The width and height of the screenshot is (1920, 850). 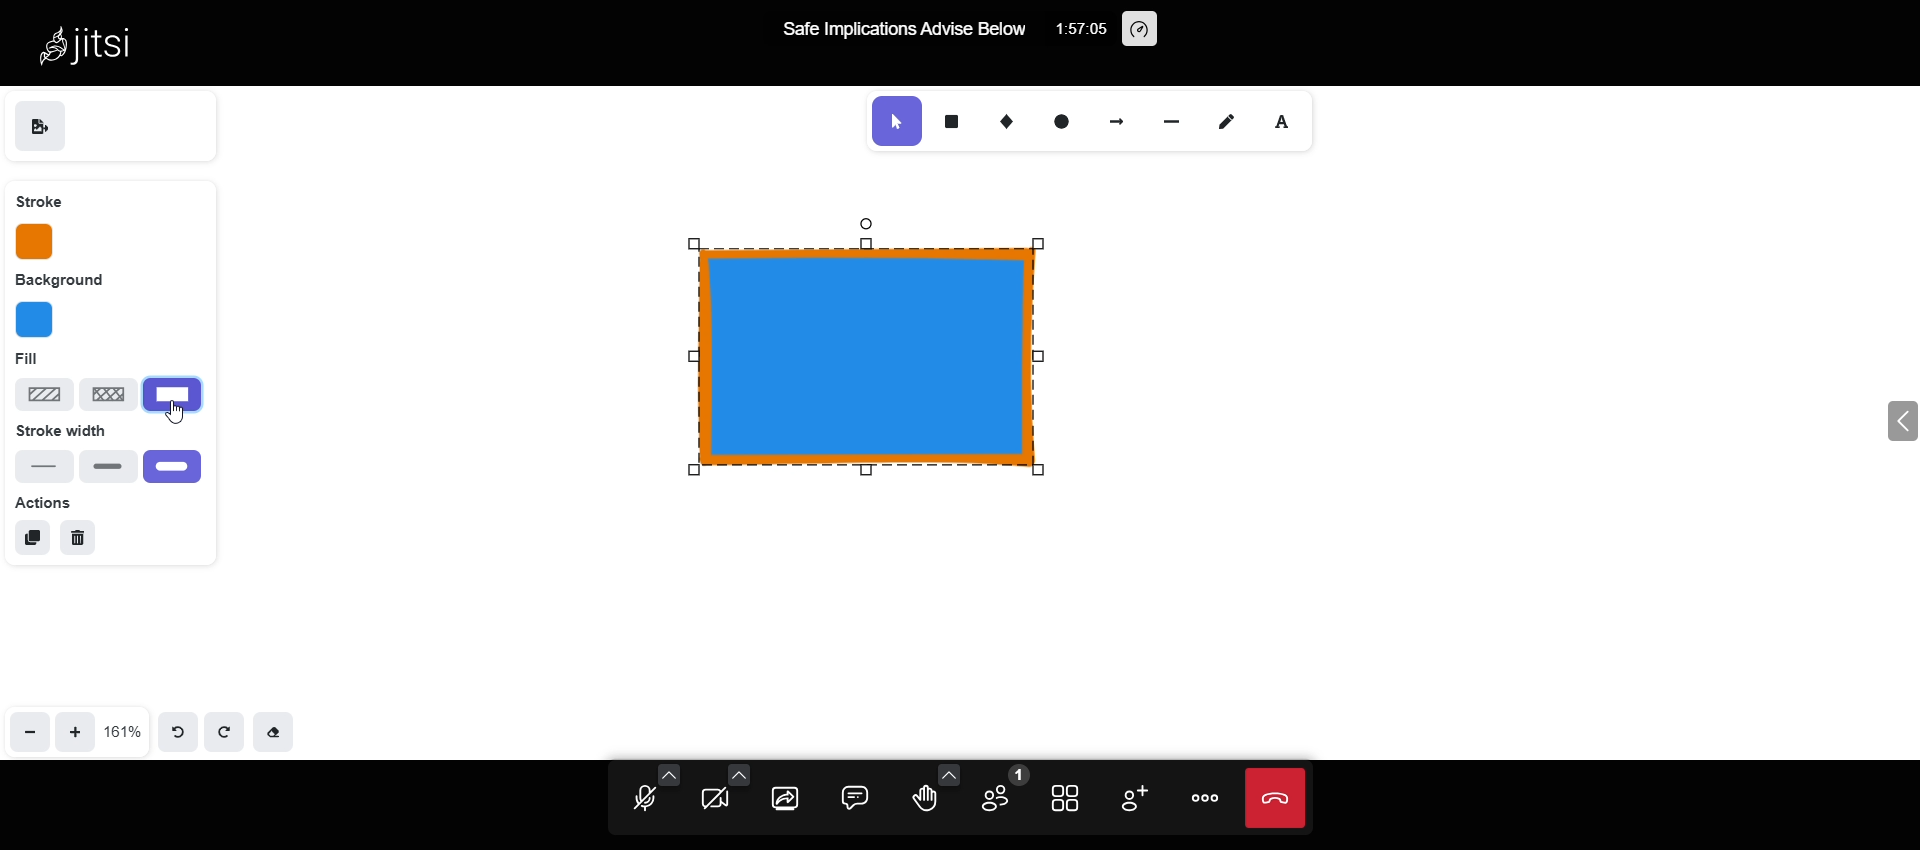 I want to click on save as image, so click(x=47, y=131).